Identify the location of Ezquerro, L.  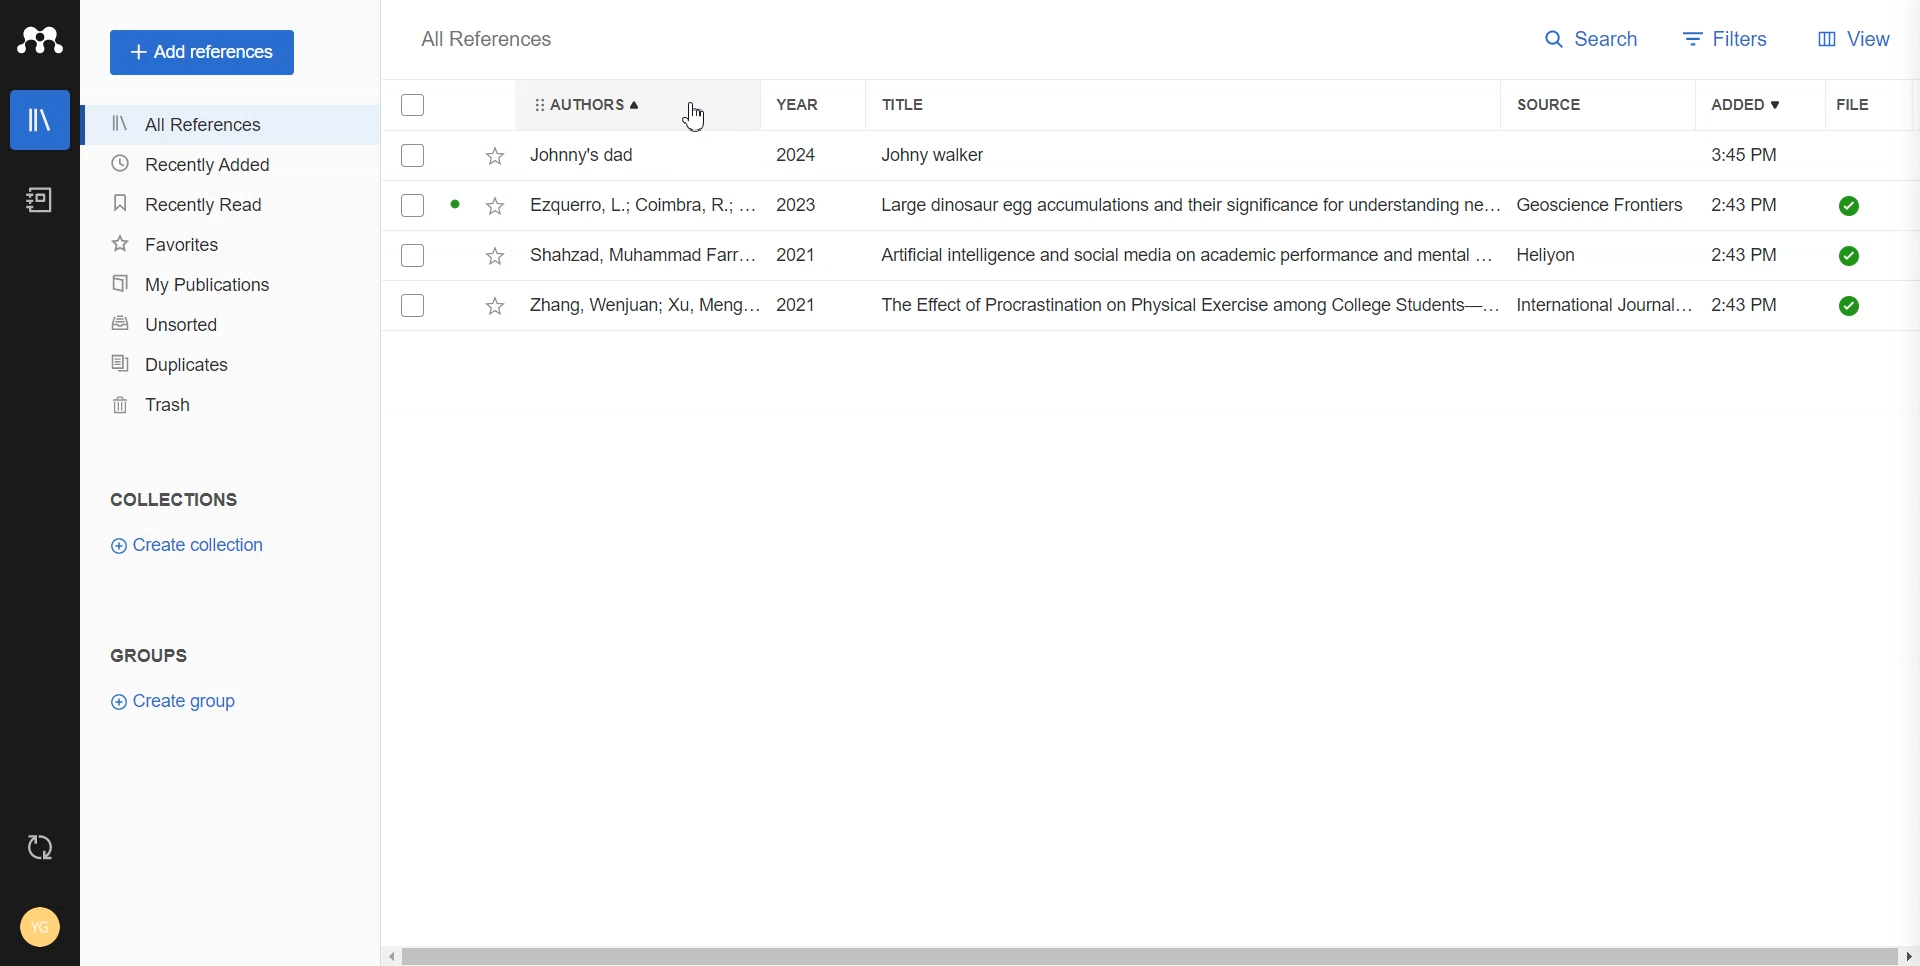
(642, 204).